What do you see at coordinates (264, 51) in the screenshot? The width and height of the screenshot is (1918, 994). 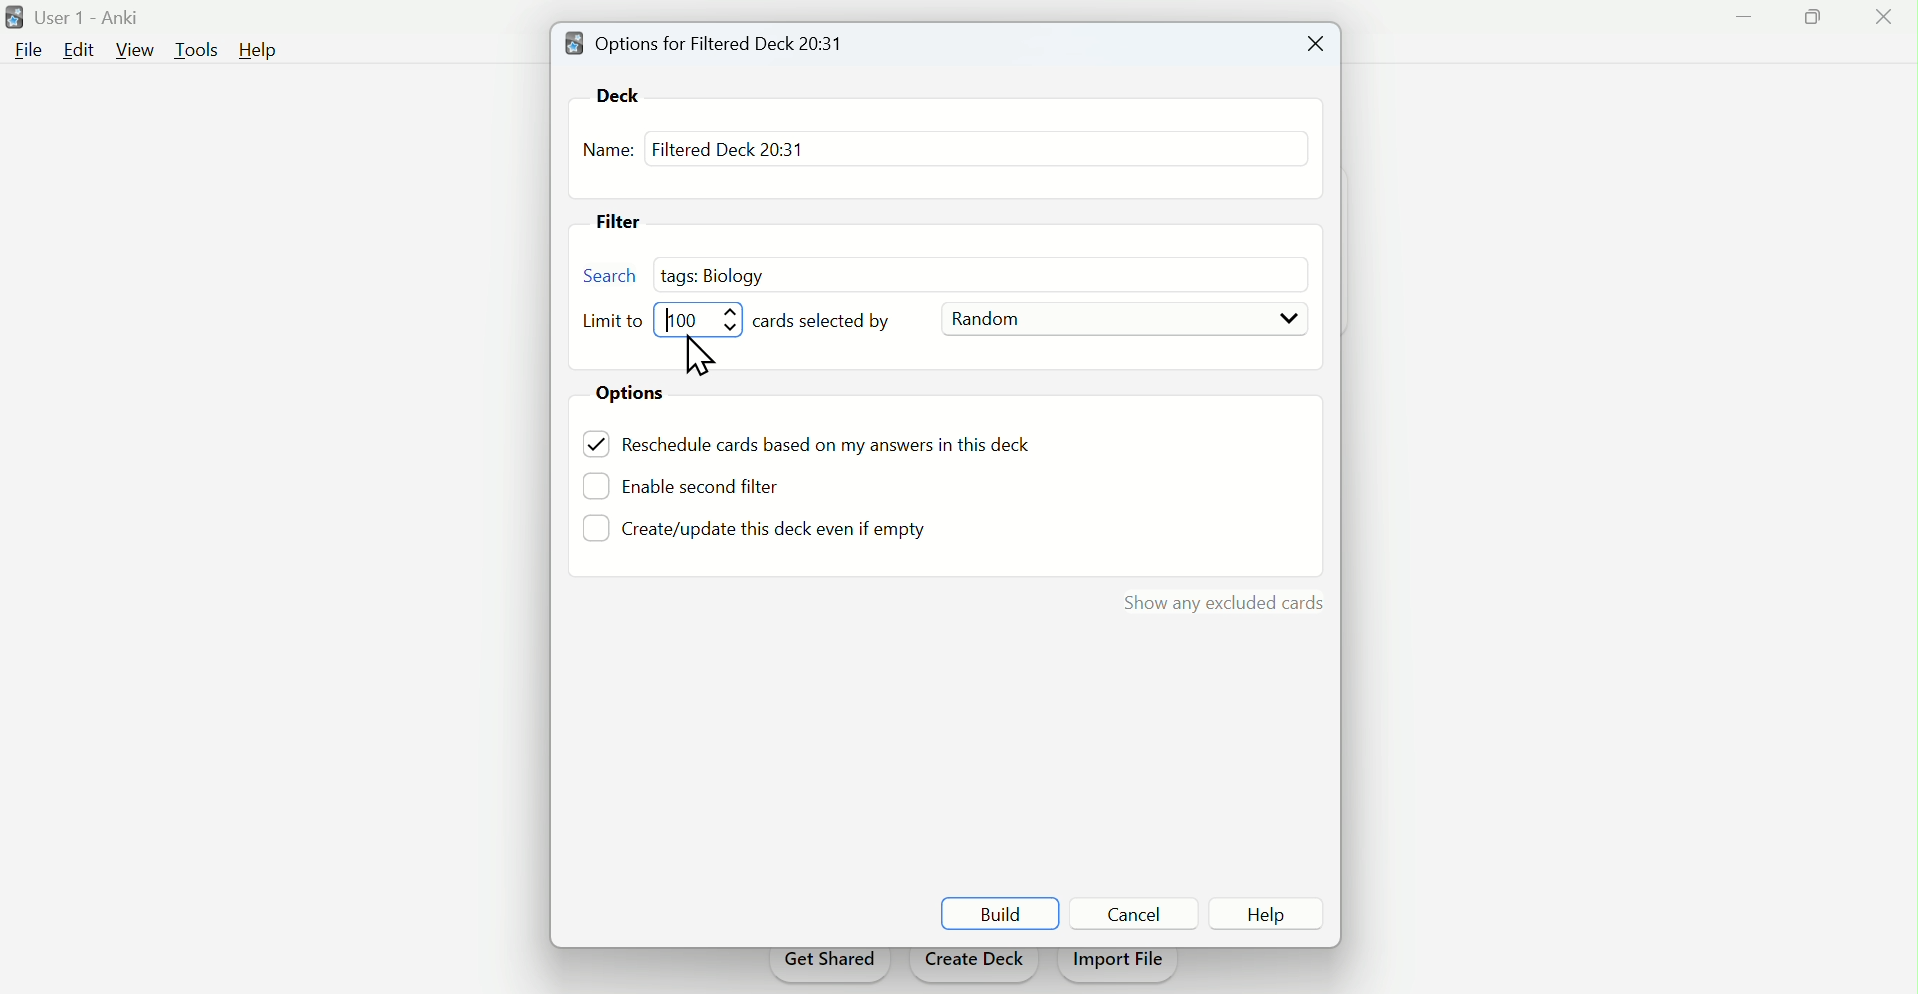 I see `Help` at bounding box center [264, 51].